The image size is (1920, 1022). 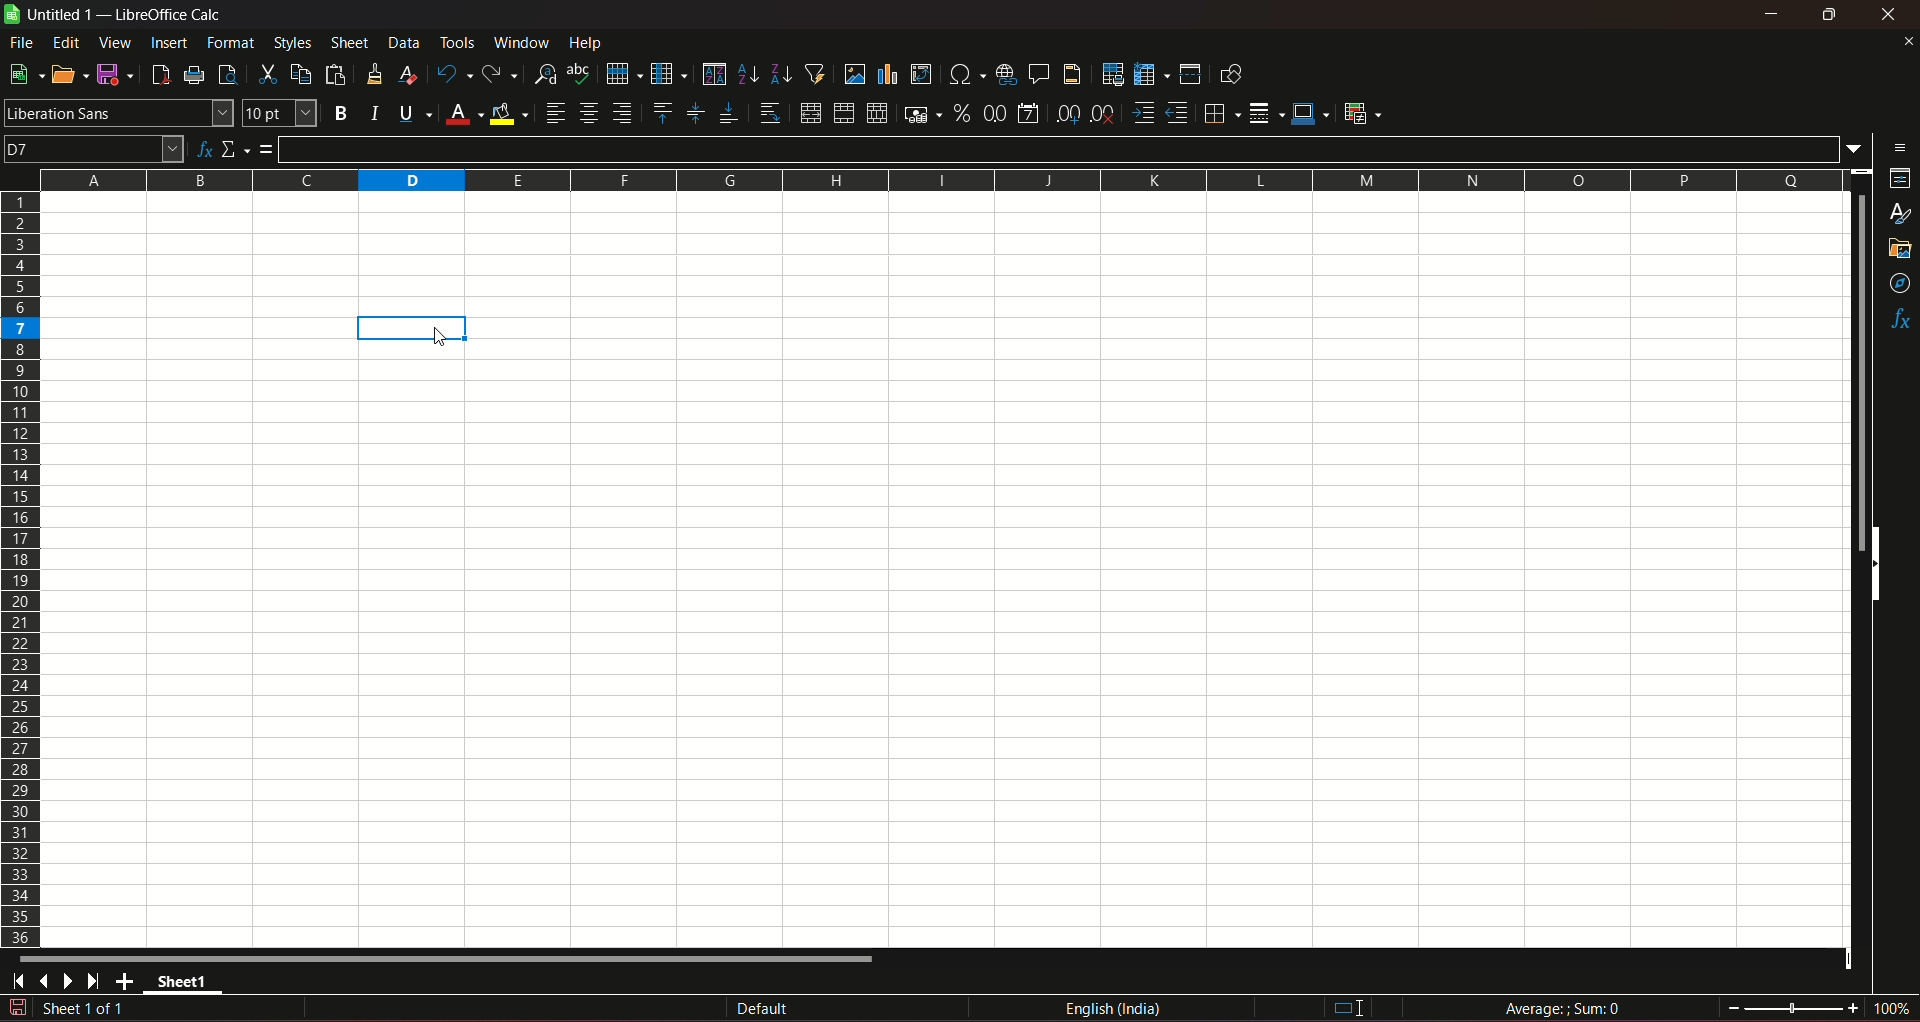 What do you see at coordinates (1264, 114) in the screenshot?
I see `border styles` at bounding box center [1264, 114].